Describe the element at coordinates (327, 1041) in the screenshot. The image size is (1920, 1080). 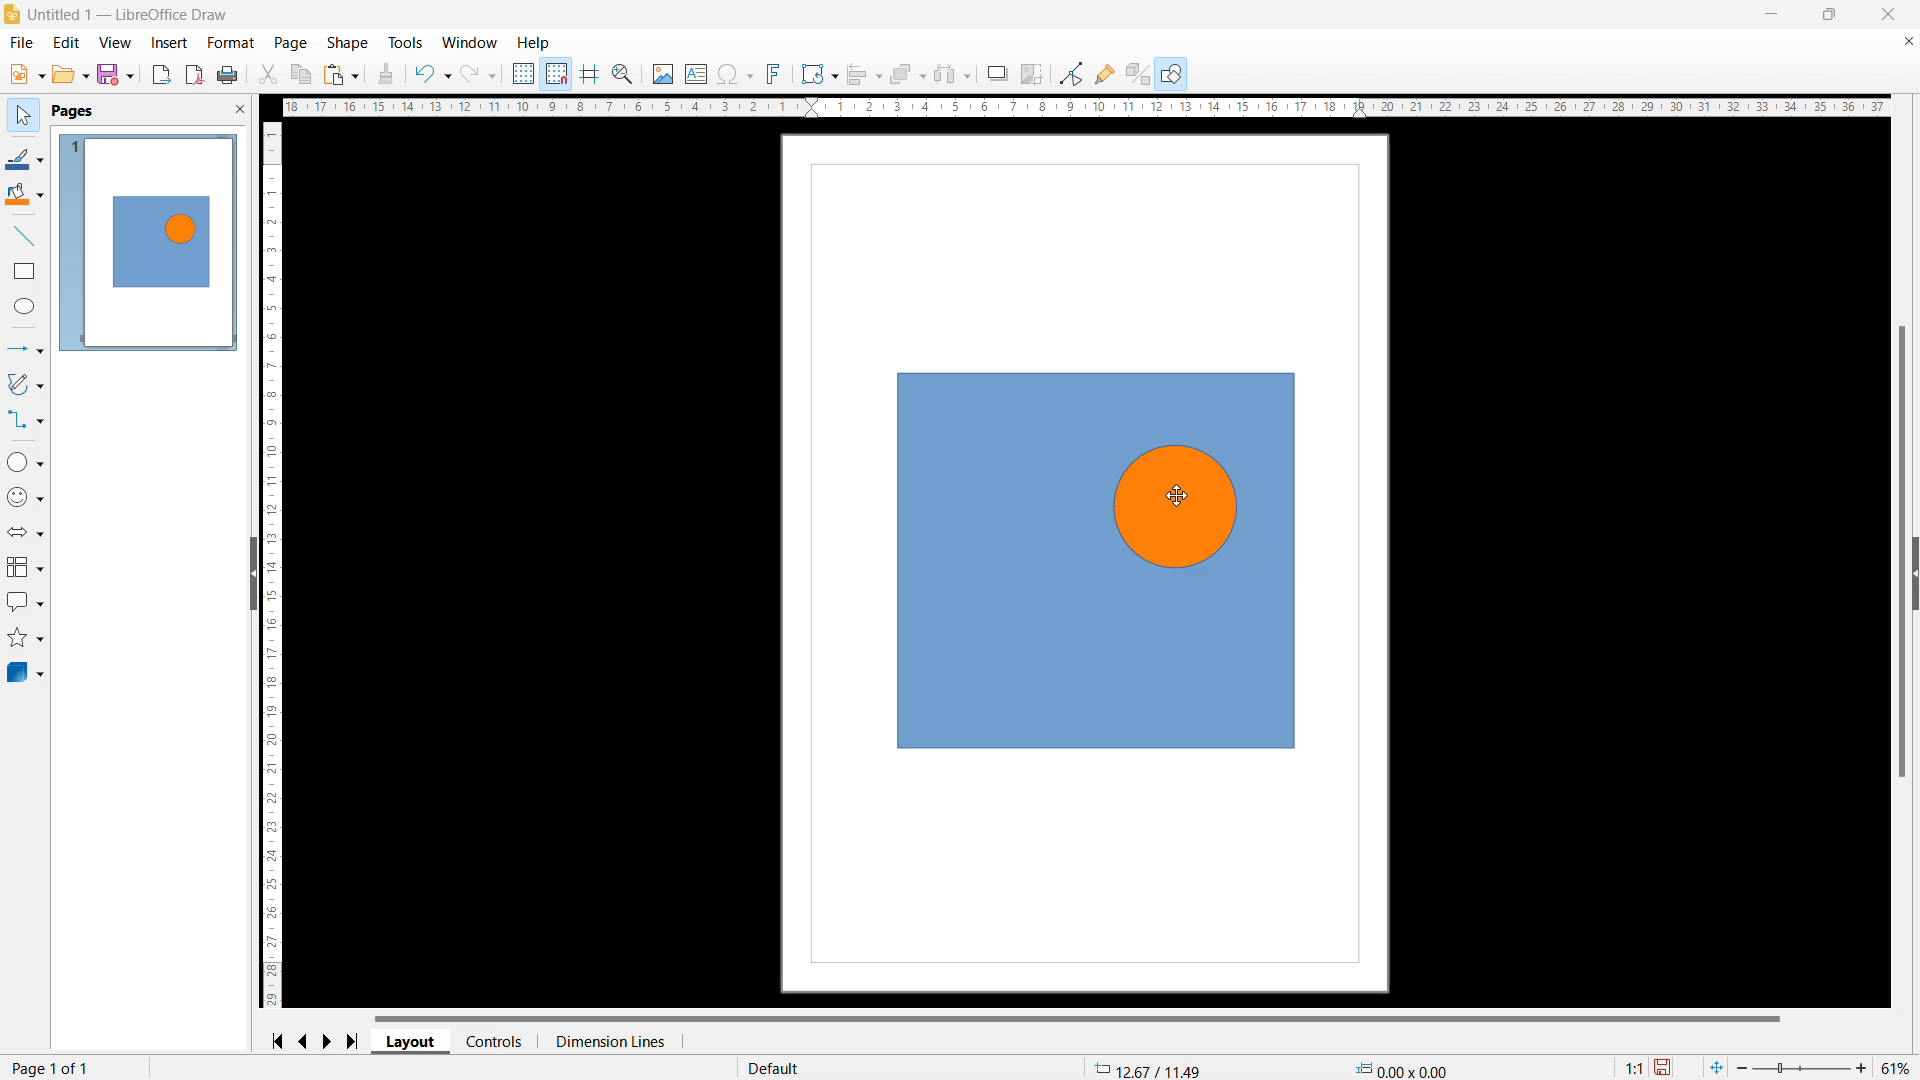
I see `go to next page` at that location.